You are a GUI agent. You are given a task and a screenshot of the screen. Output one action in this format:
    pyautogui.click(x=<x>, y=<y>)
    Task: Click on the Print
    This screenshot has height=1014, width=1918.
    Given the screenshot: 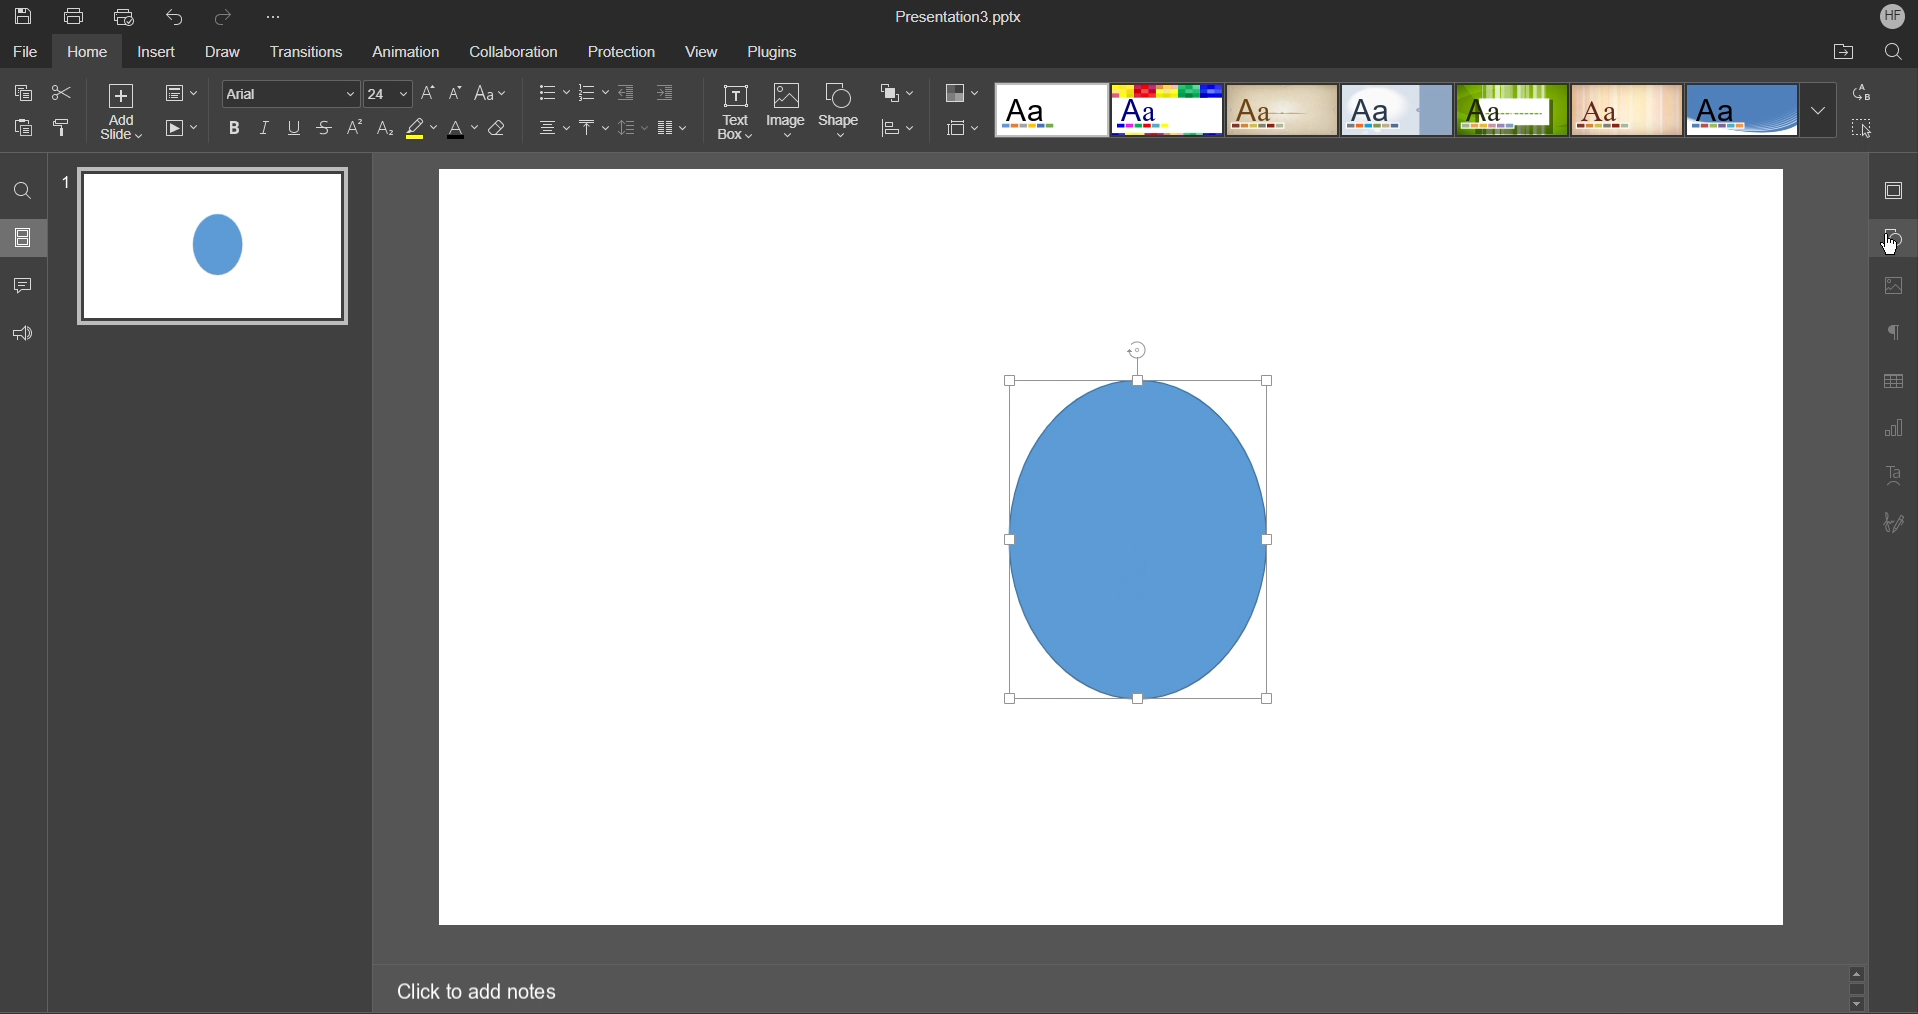 What is the action you would take?
    pyautogui.click(x=74, y=15)
    